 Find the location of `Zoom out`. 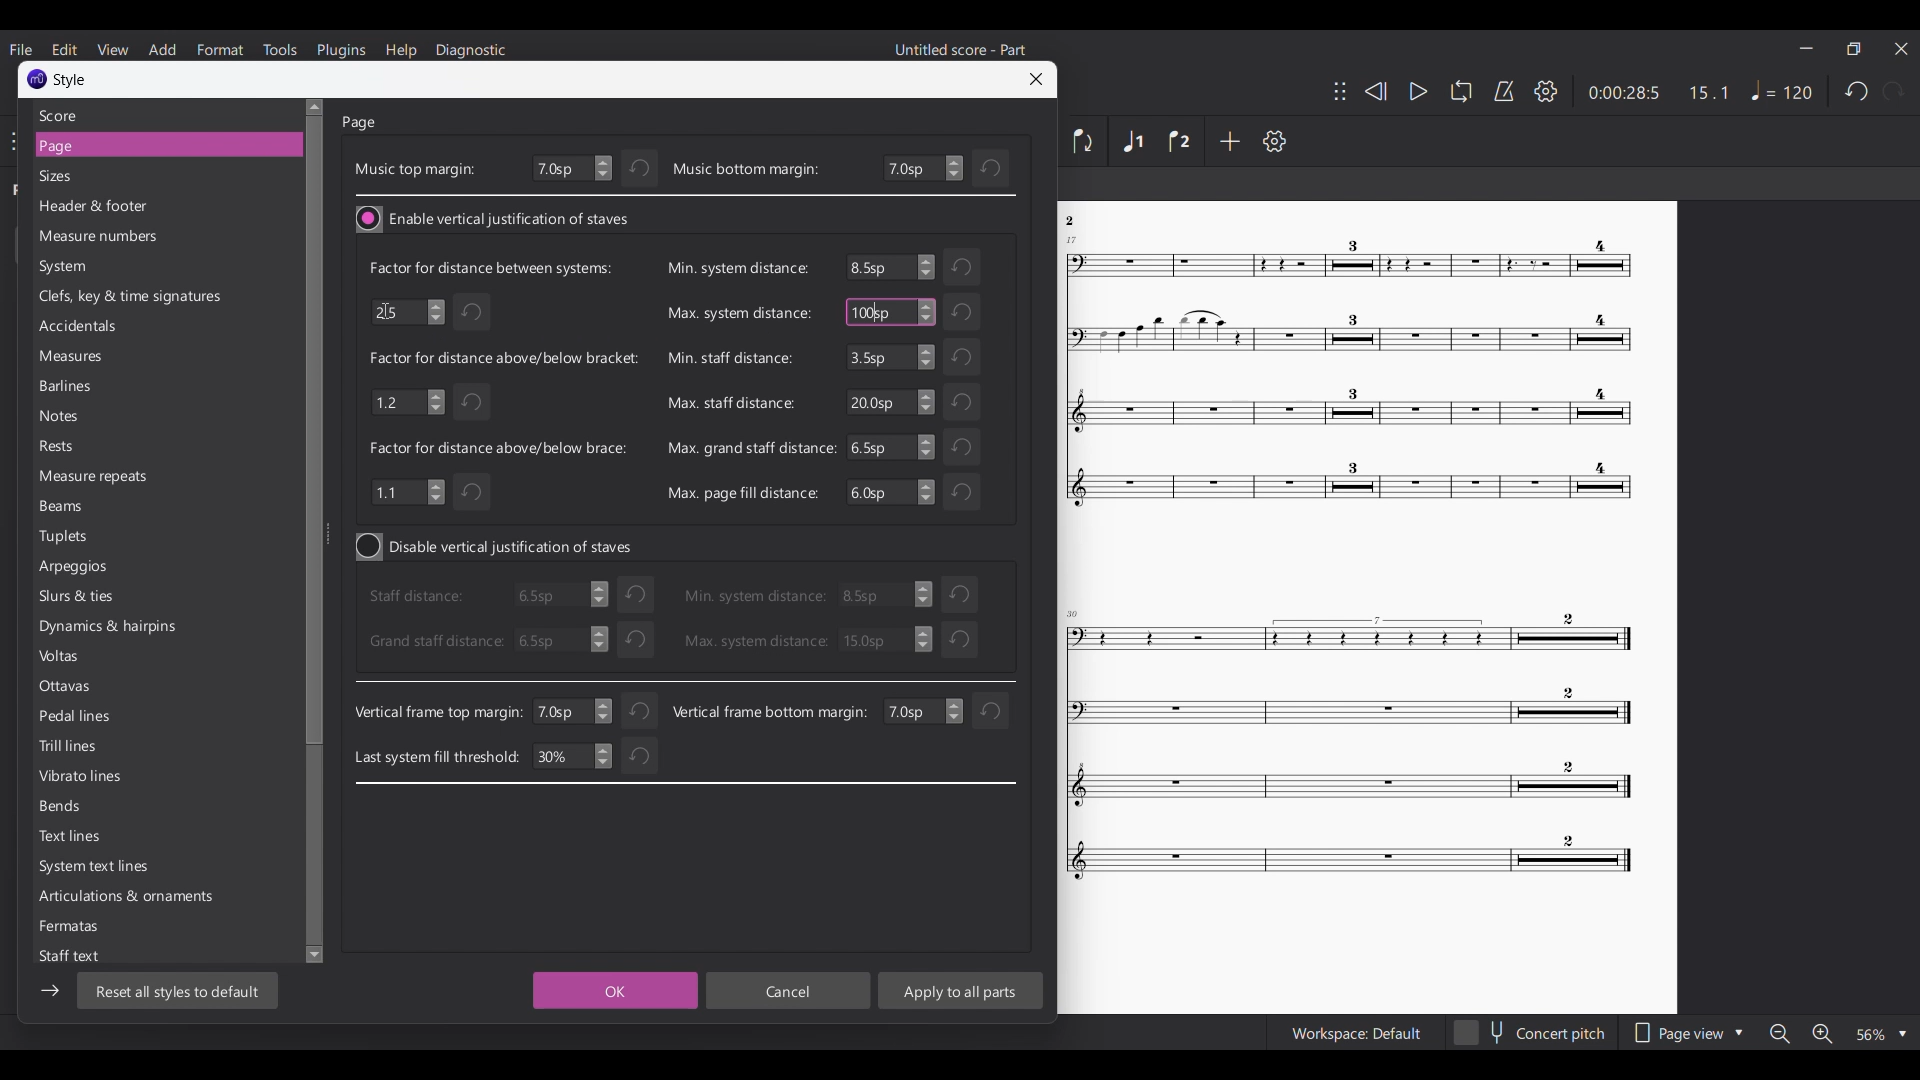

Zoom out is located at coordinates (1780, 1034).